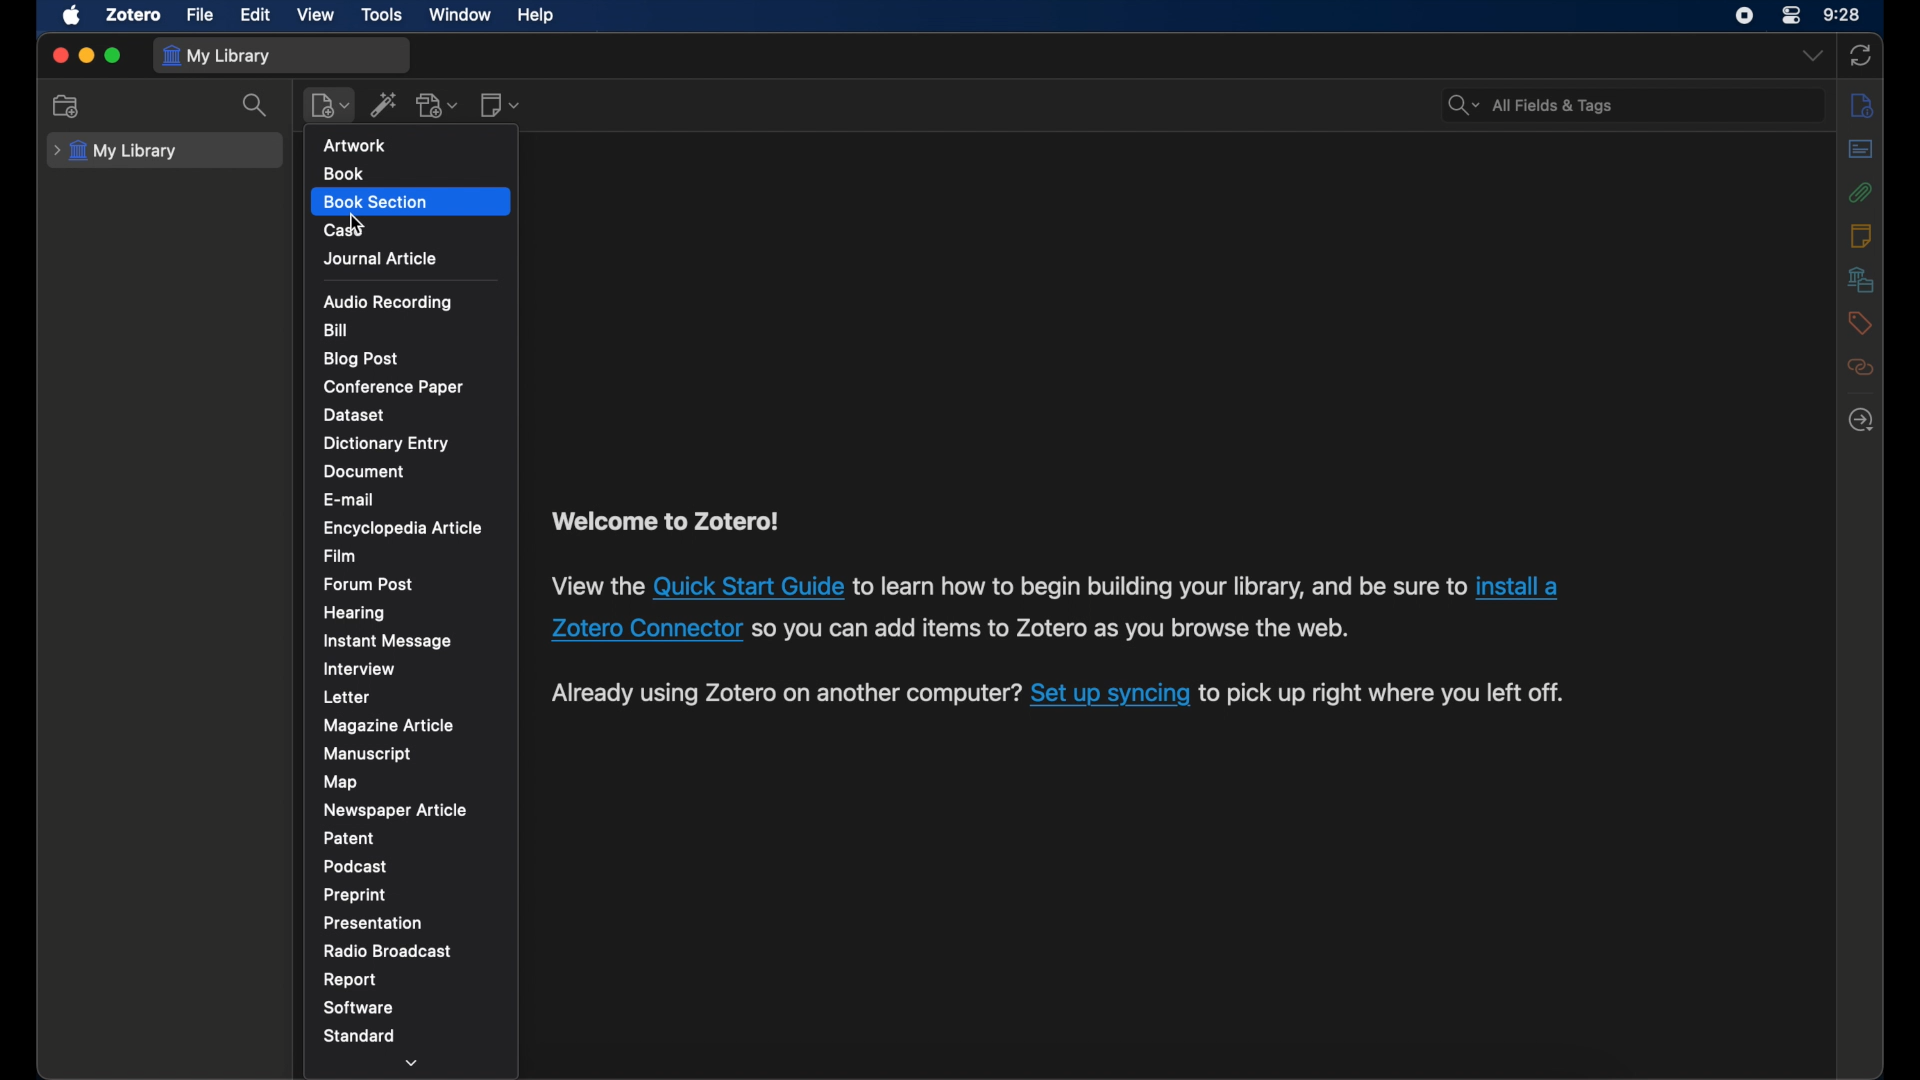 The image size is (1920, 1080). I want to click on case, so click(347, 230).